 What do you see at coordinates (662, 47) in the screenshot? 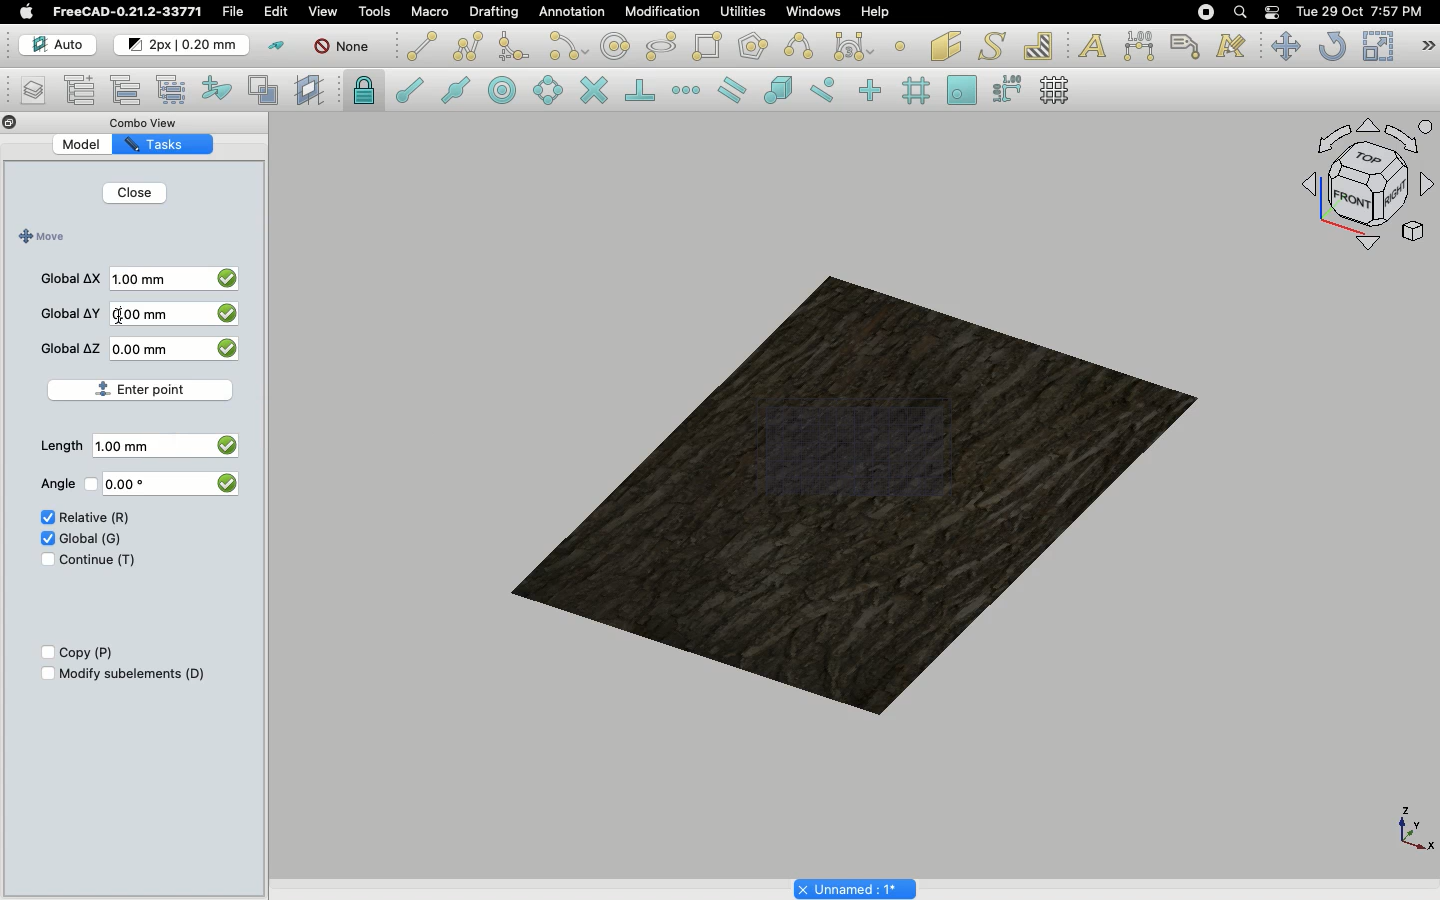
I see `polygon` at bounding box center [662, 47].